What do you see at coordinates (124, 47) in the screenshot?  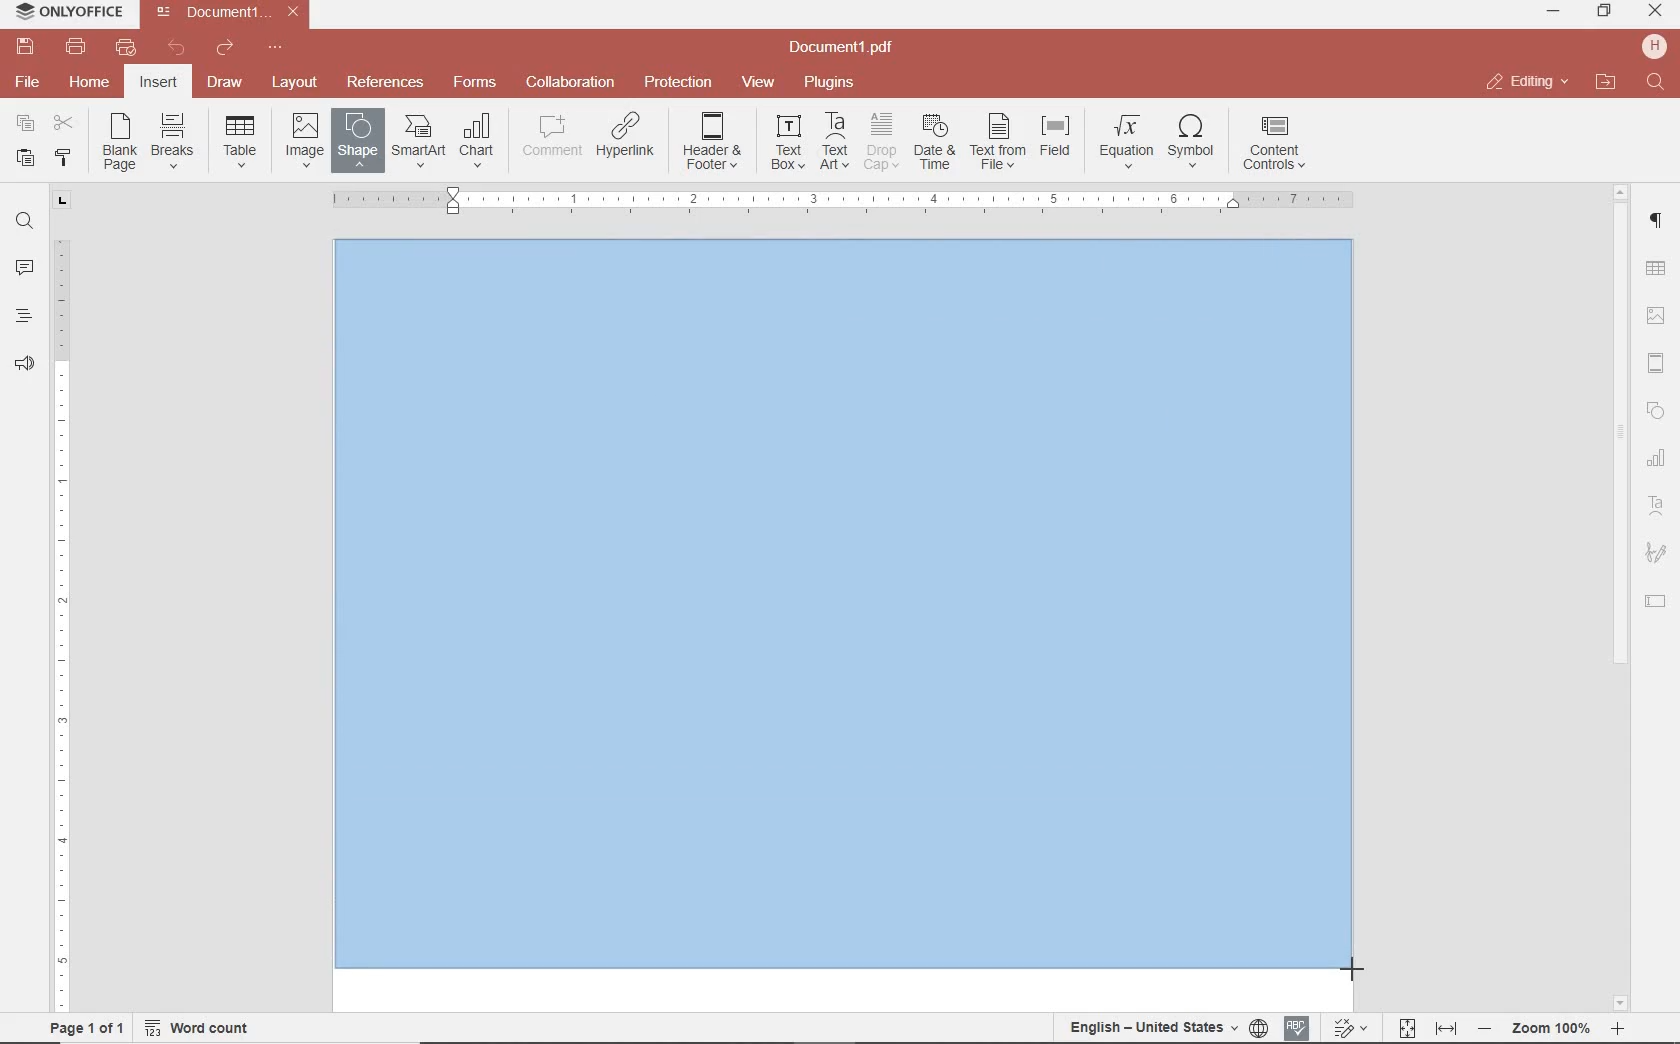 I see `quick print` at bounding box center [124, 47].